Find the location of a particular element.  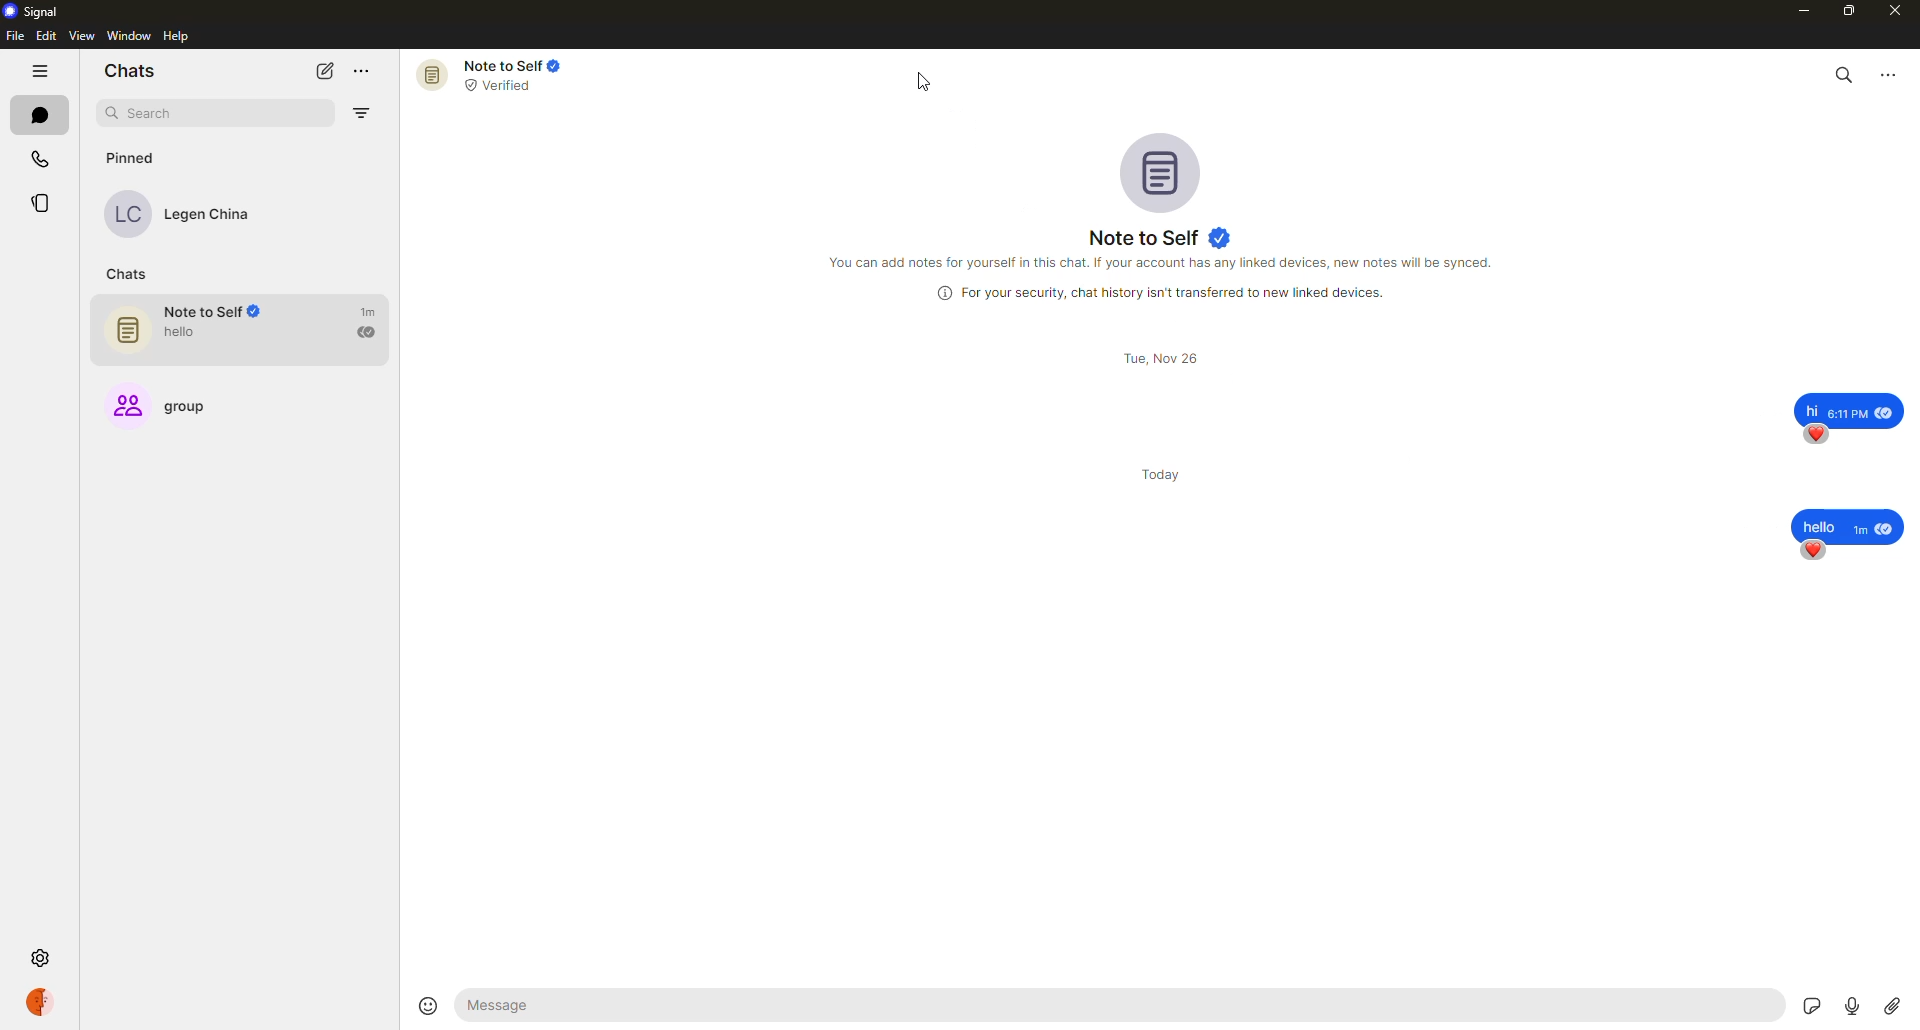

note to self is located at coordinates (496, 74).